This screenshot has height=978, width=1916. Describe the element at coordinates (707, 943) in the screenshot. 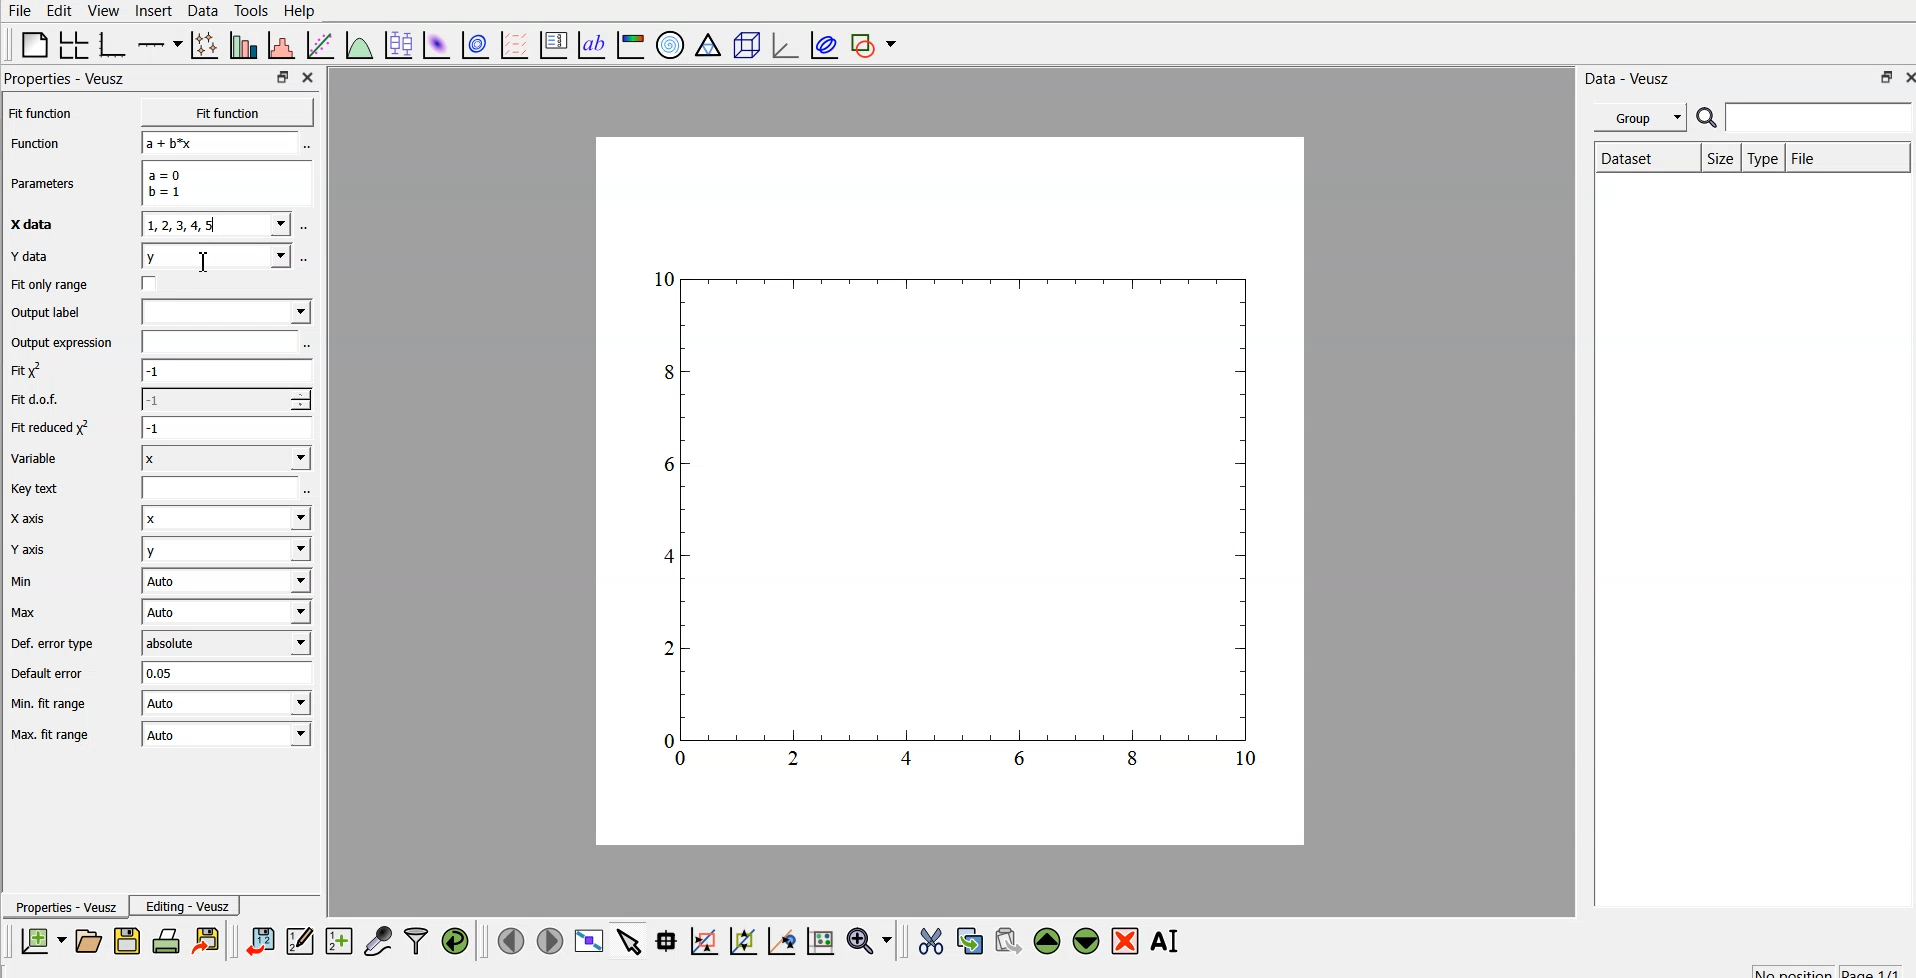

I see `click or draw a rectangle to zoom on graph axes` at that location.